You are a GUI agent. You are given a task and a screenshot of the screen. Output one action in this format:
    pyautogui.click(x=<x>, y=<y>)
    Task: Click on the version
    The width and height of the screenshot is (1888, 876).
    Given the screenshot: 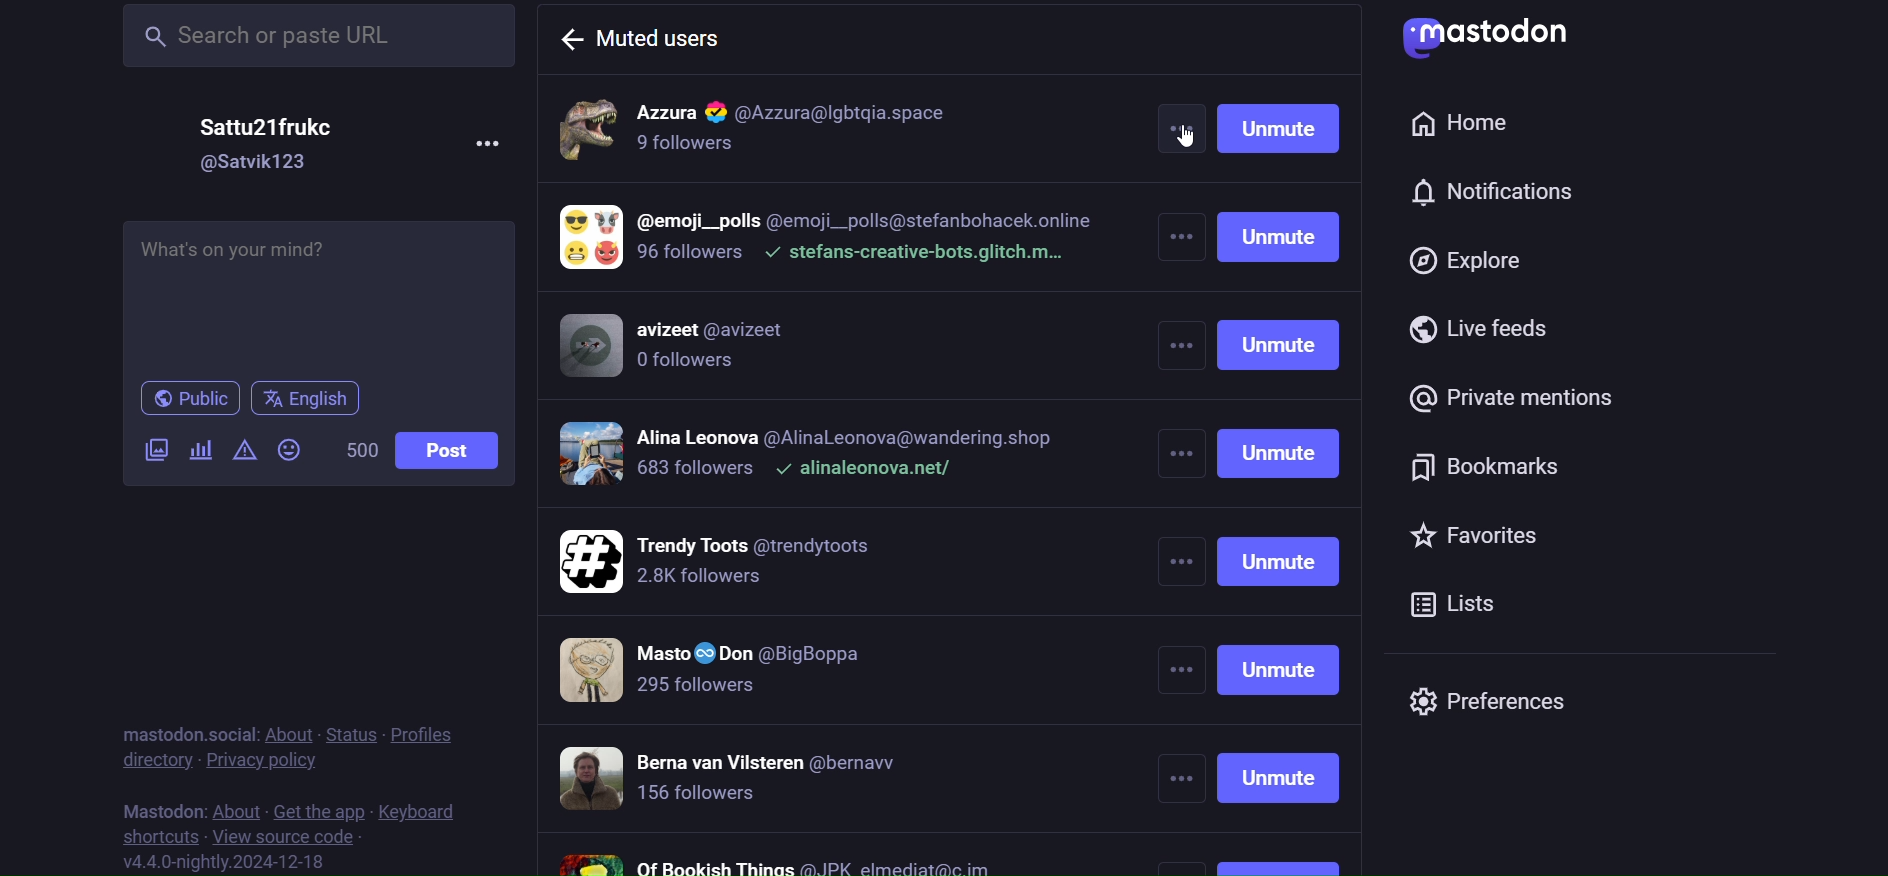 What is the action you would take?
    pyautogui.click(x=225, y=860)
    